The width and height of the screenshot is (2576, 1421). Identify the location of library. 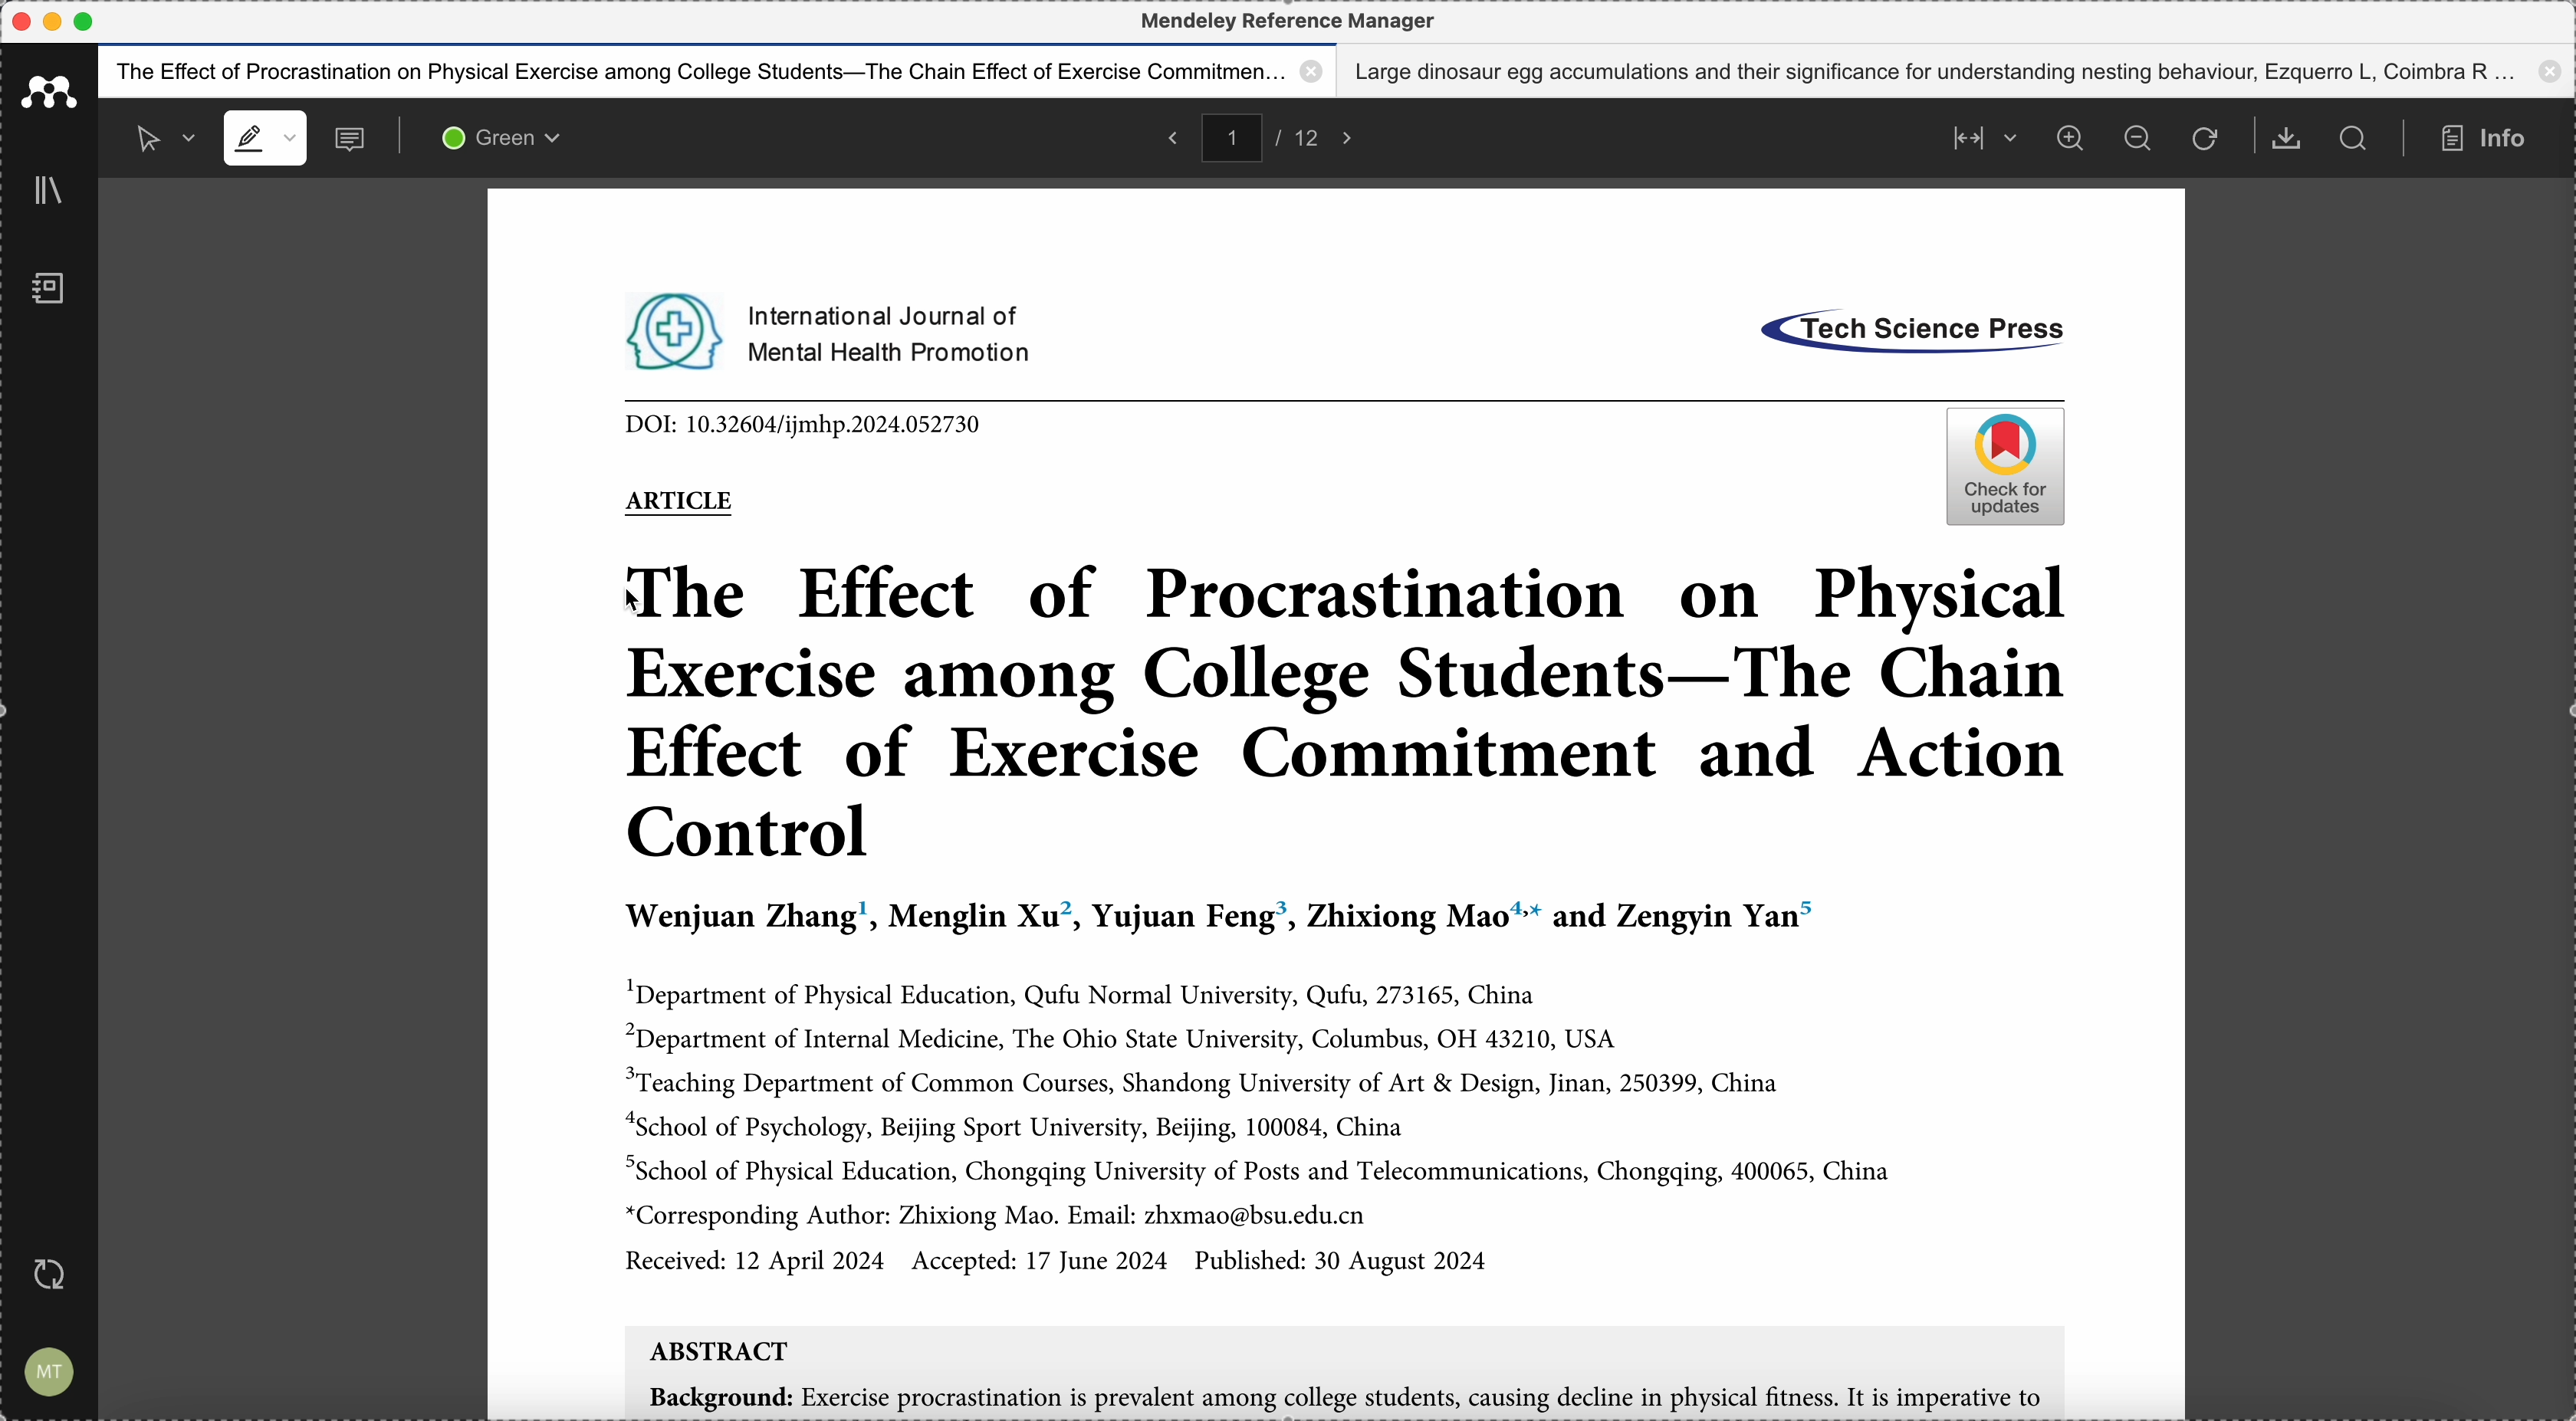
(53, 192).